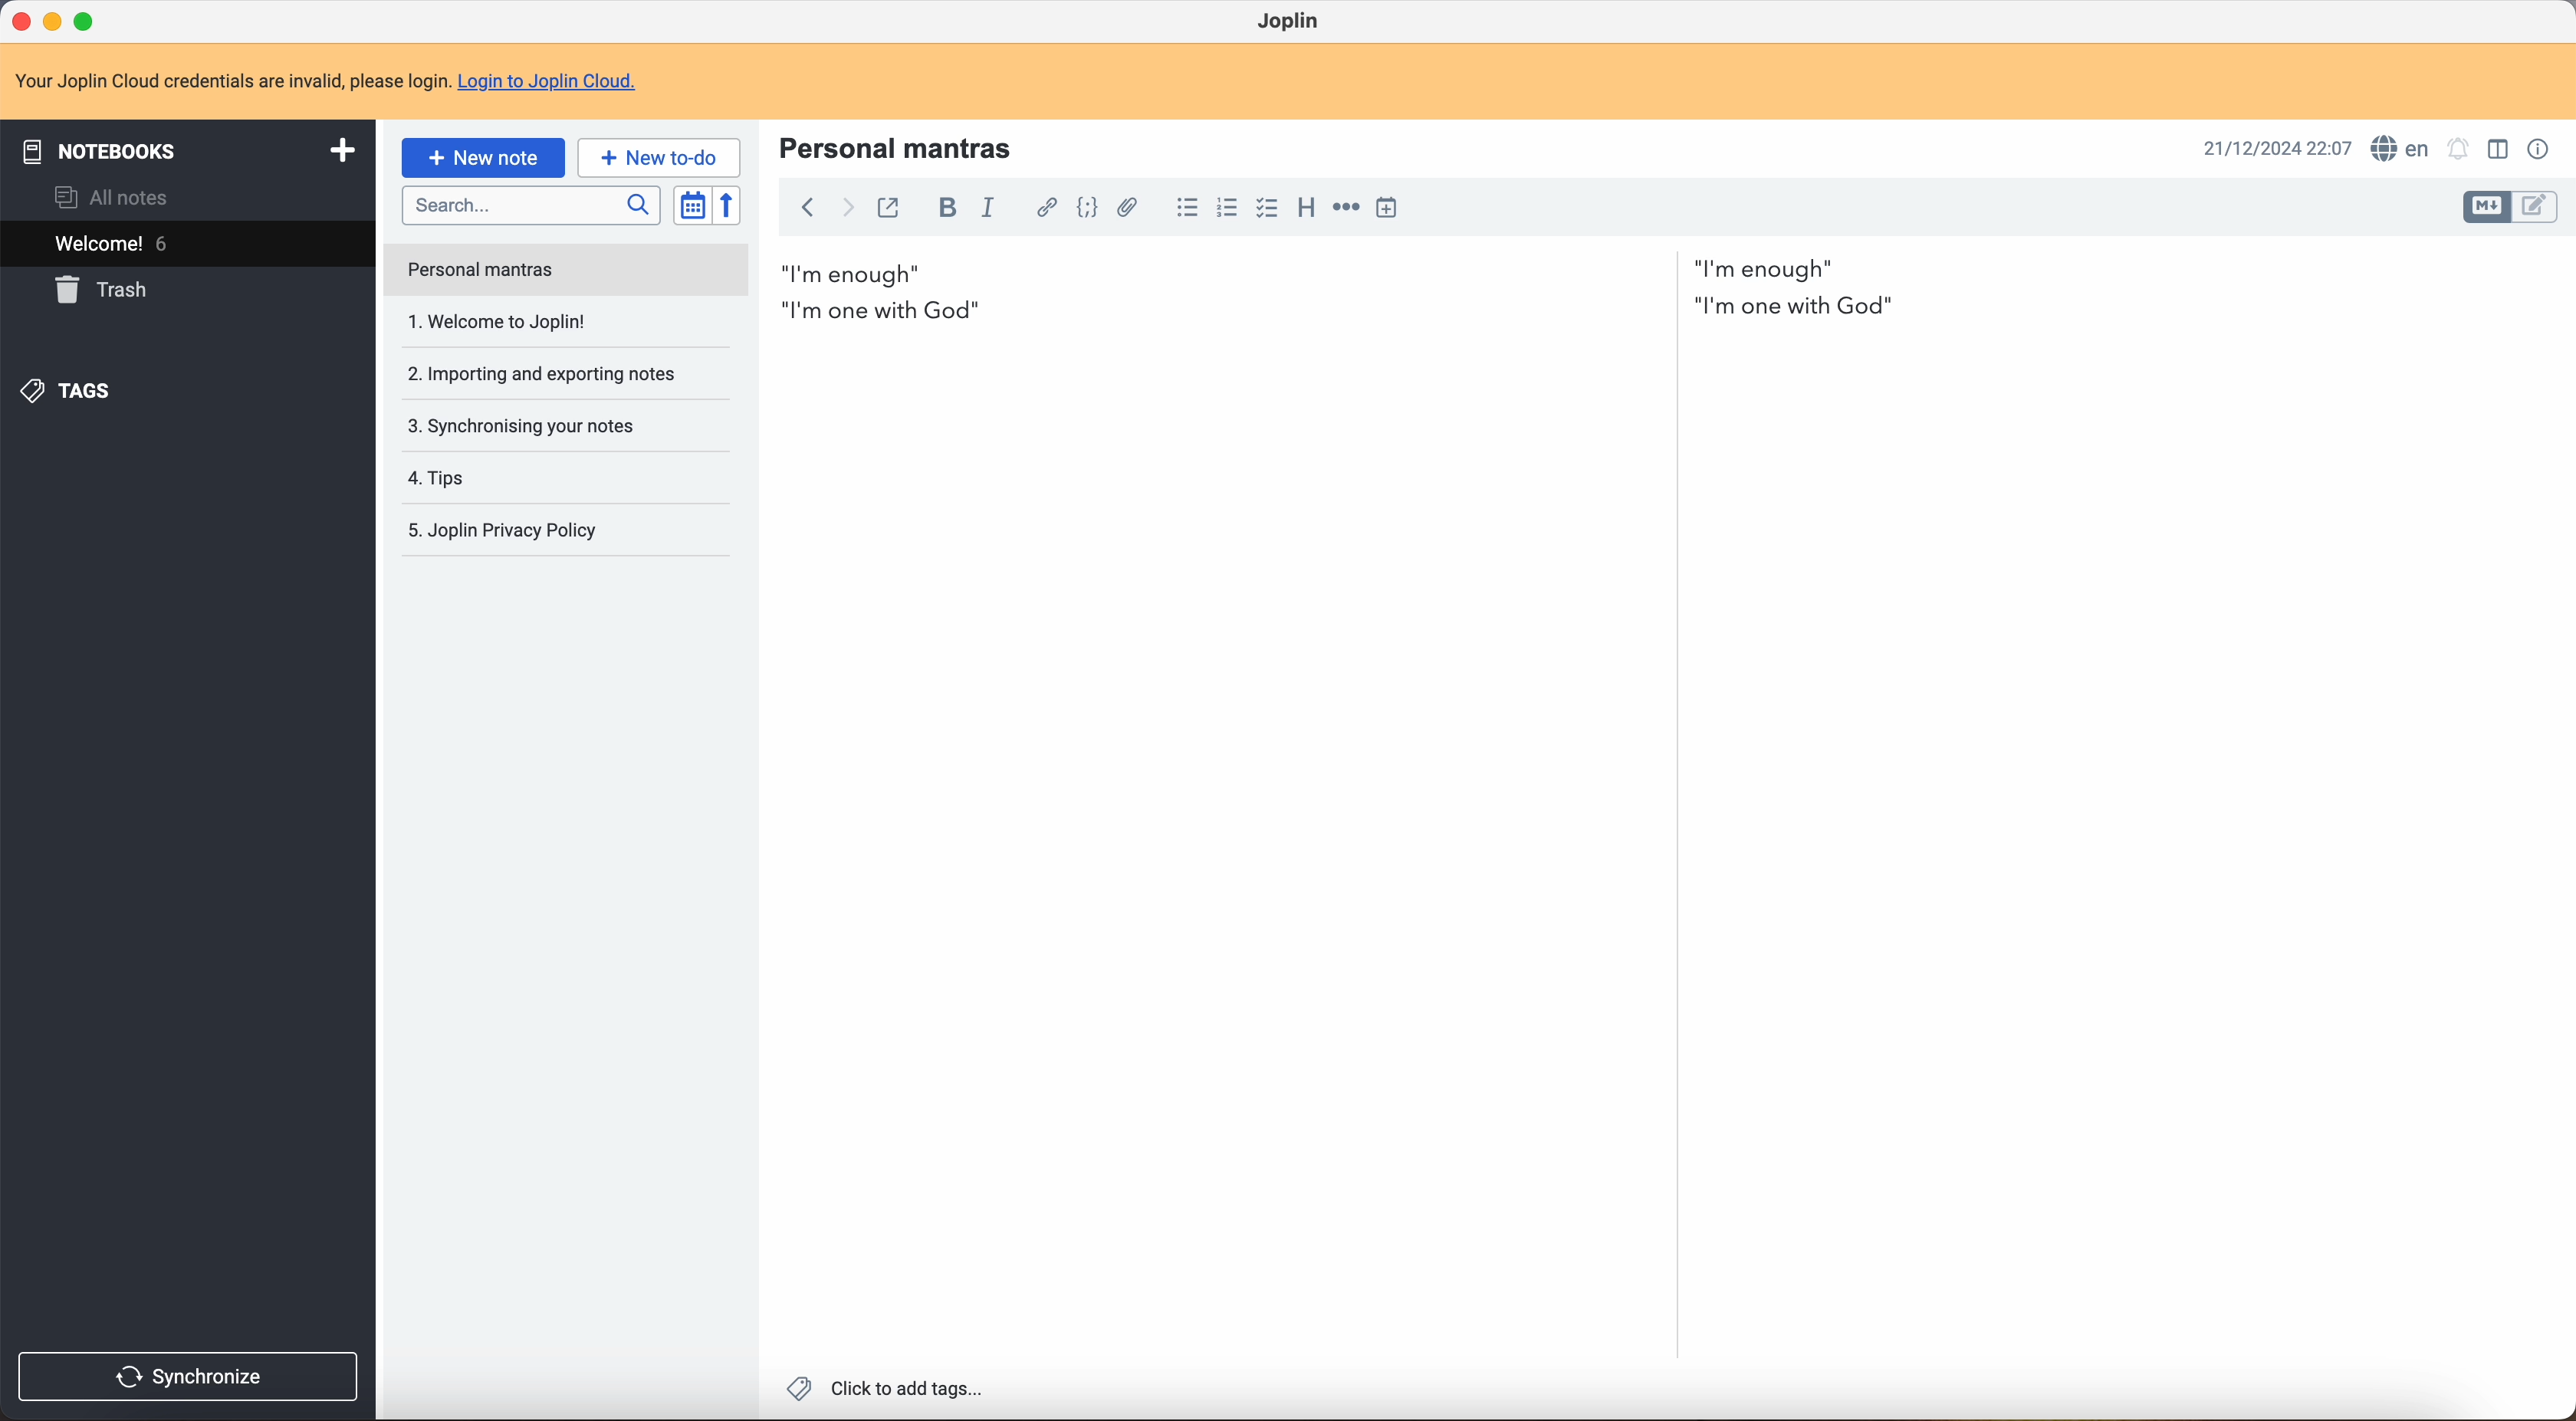 The height and width of the screenshot is (1421, 2576). What do you see at coordinates (2502, 149) in the screenshot?
I see `toggle edit layout` at bounding box center [2502, 149].